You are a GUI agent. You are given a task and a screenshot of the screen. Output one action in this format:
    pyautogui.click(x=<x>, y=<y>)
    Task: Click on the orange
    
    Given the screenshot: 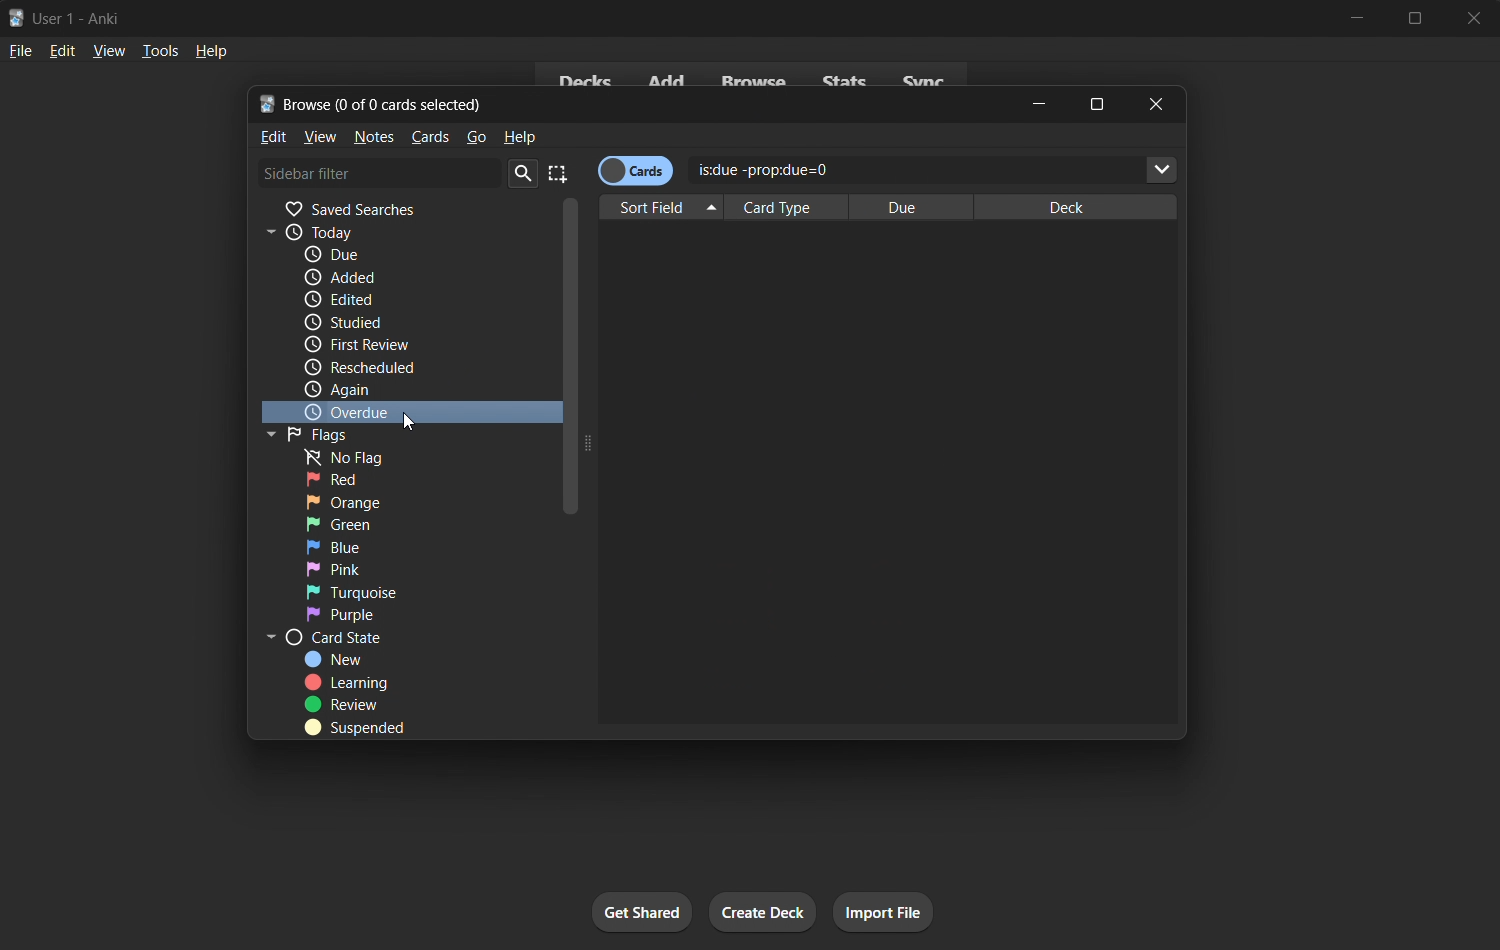 What is the action you would take?
    pyautogui.click(x=370, y=501)
    